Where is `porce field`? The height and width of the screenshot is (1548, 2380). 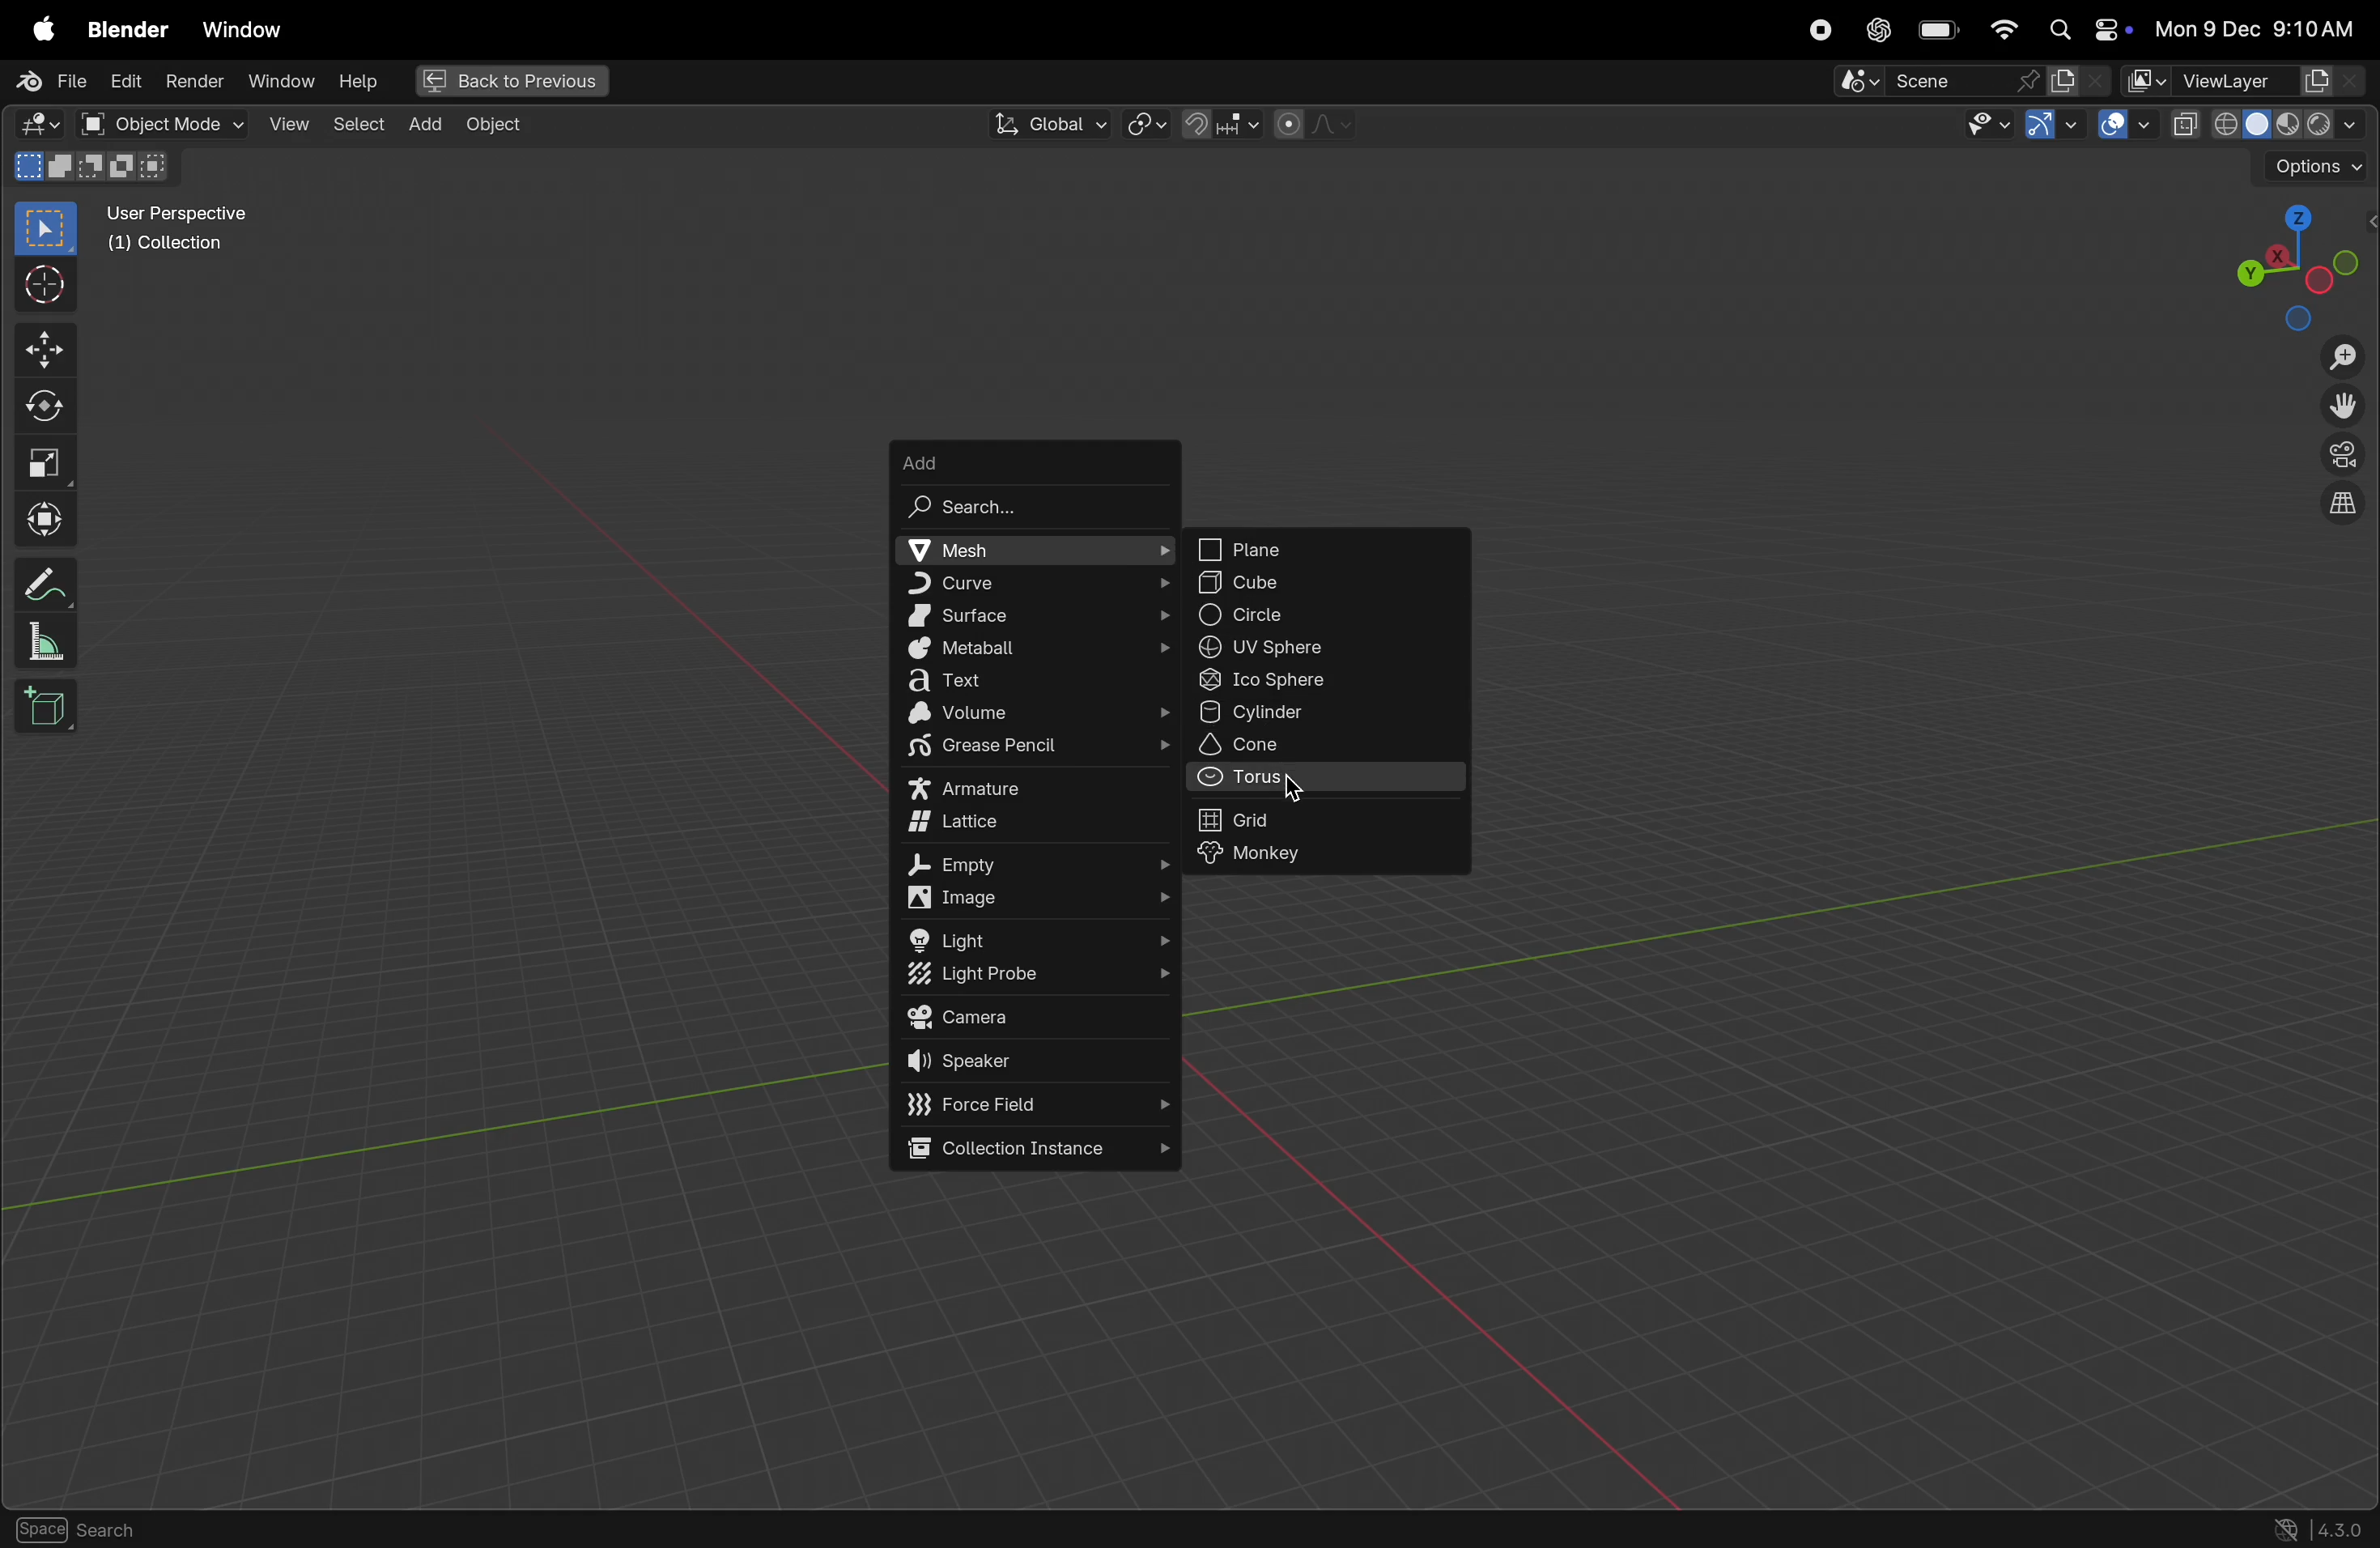 porce field is located at coordinates (1040, 1105).